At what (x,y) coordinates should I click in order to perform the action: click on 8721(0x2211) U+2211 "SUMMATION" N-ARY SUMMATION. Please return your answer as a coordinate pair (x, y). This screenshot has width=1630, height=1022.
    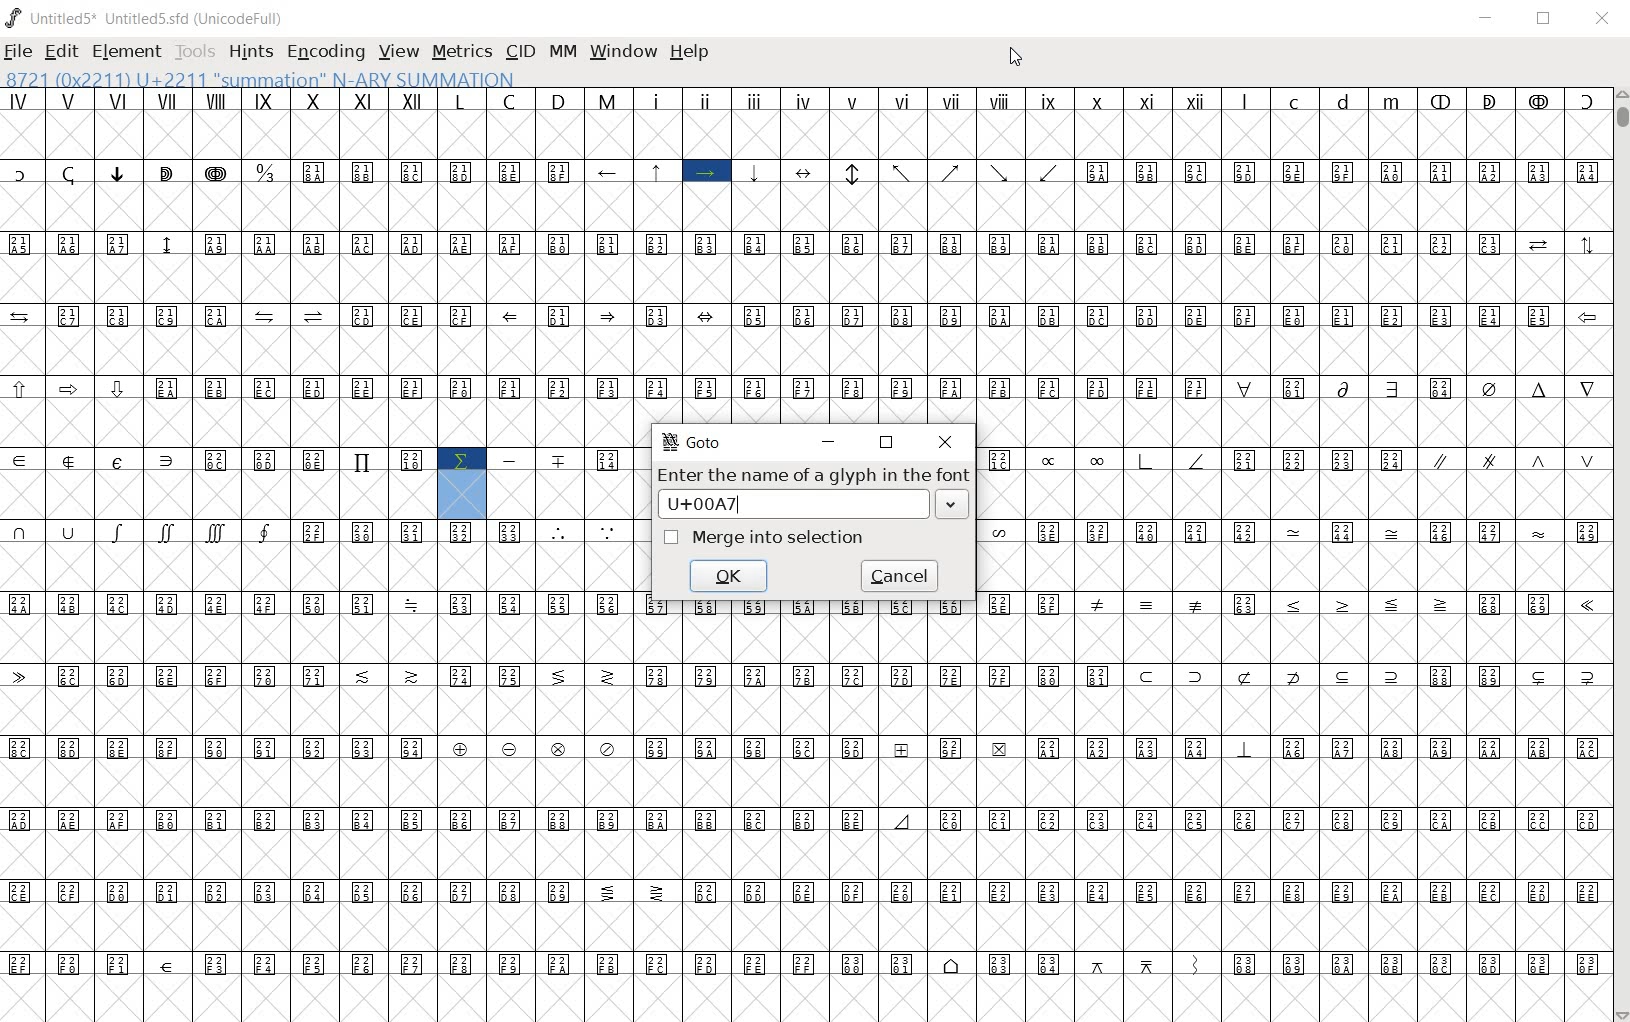
    Looking at the image, I should click on (265, 79).